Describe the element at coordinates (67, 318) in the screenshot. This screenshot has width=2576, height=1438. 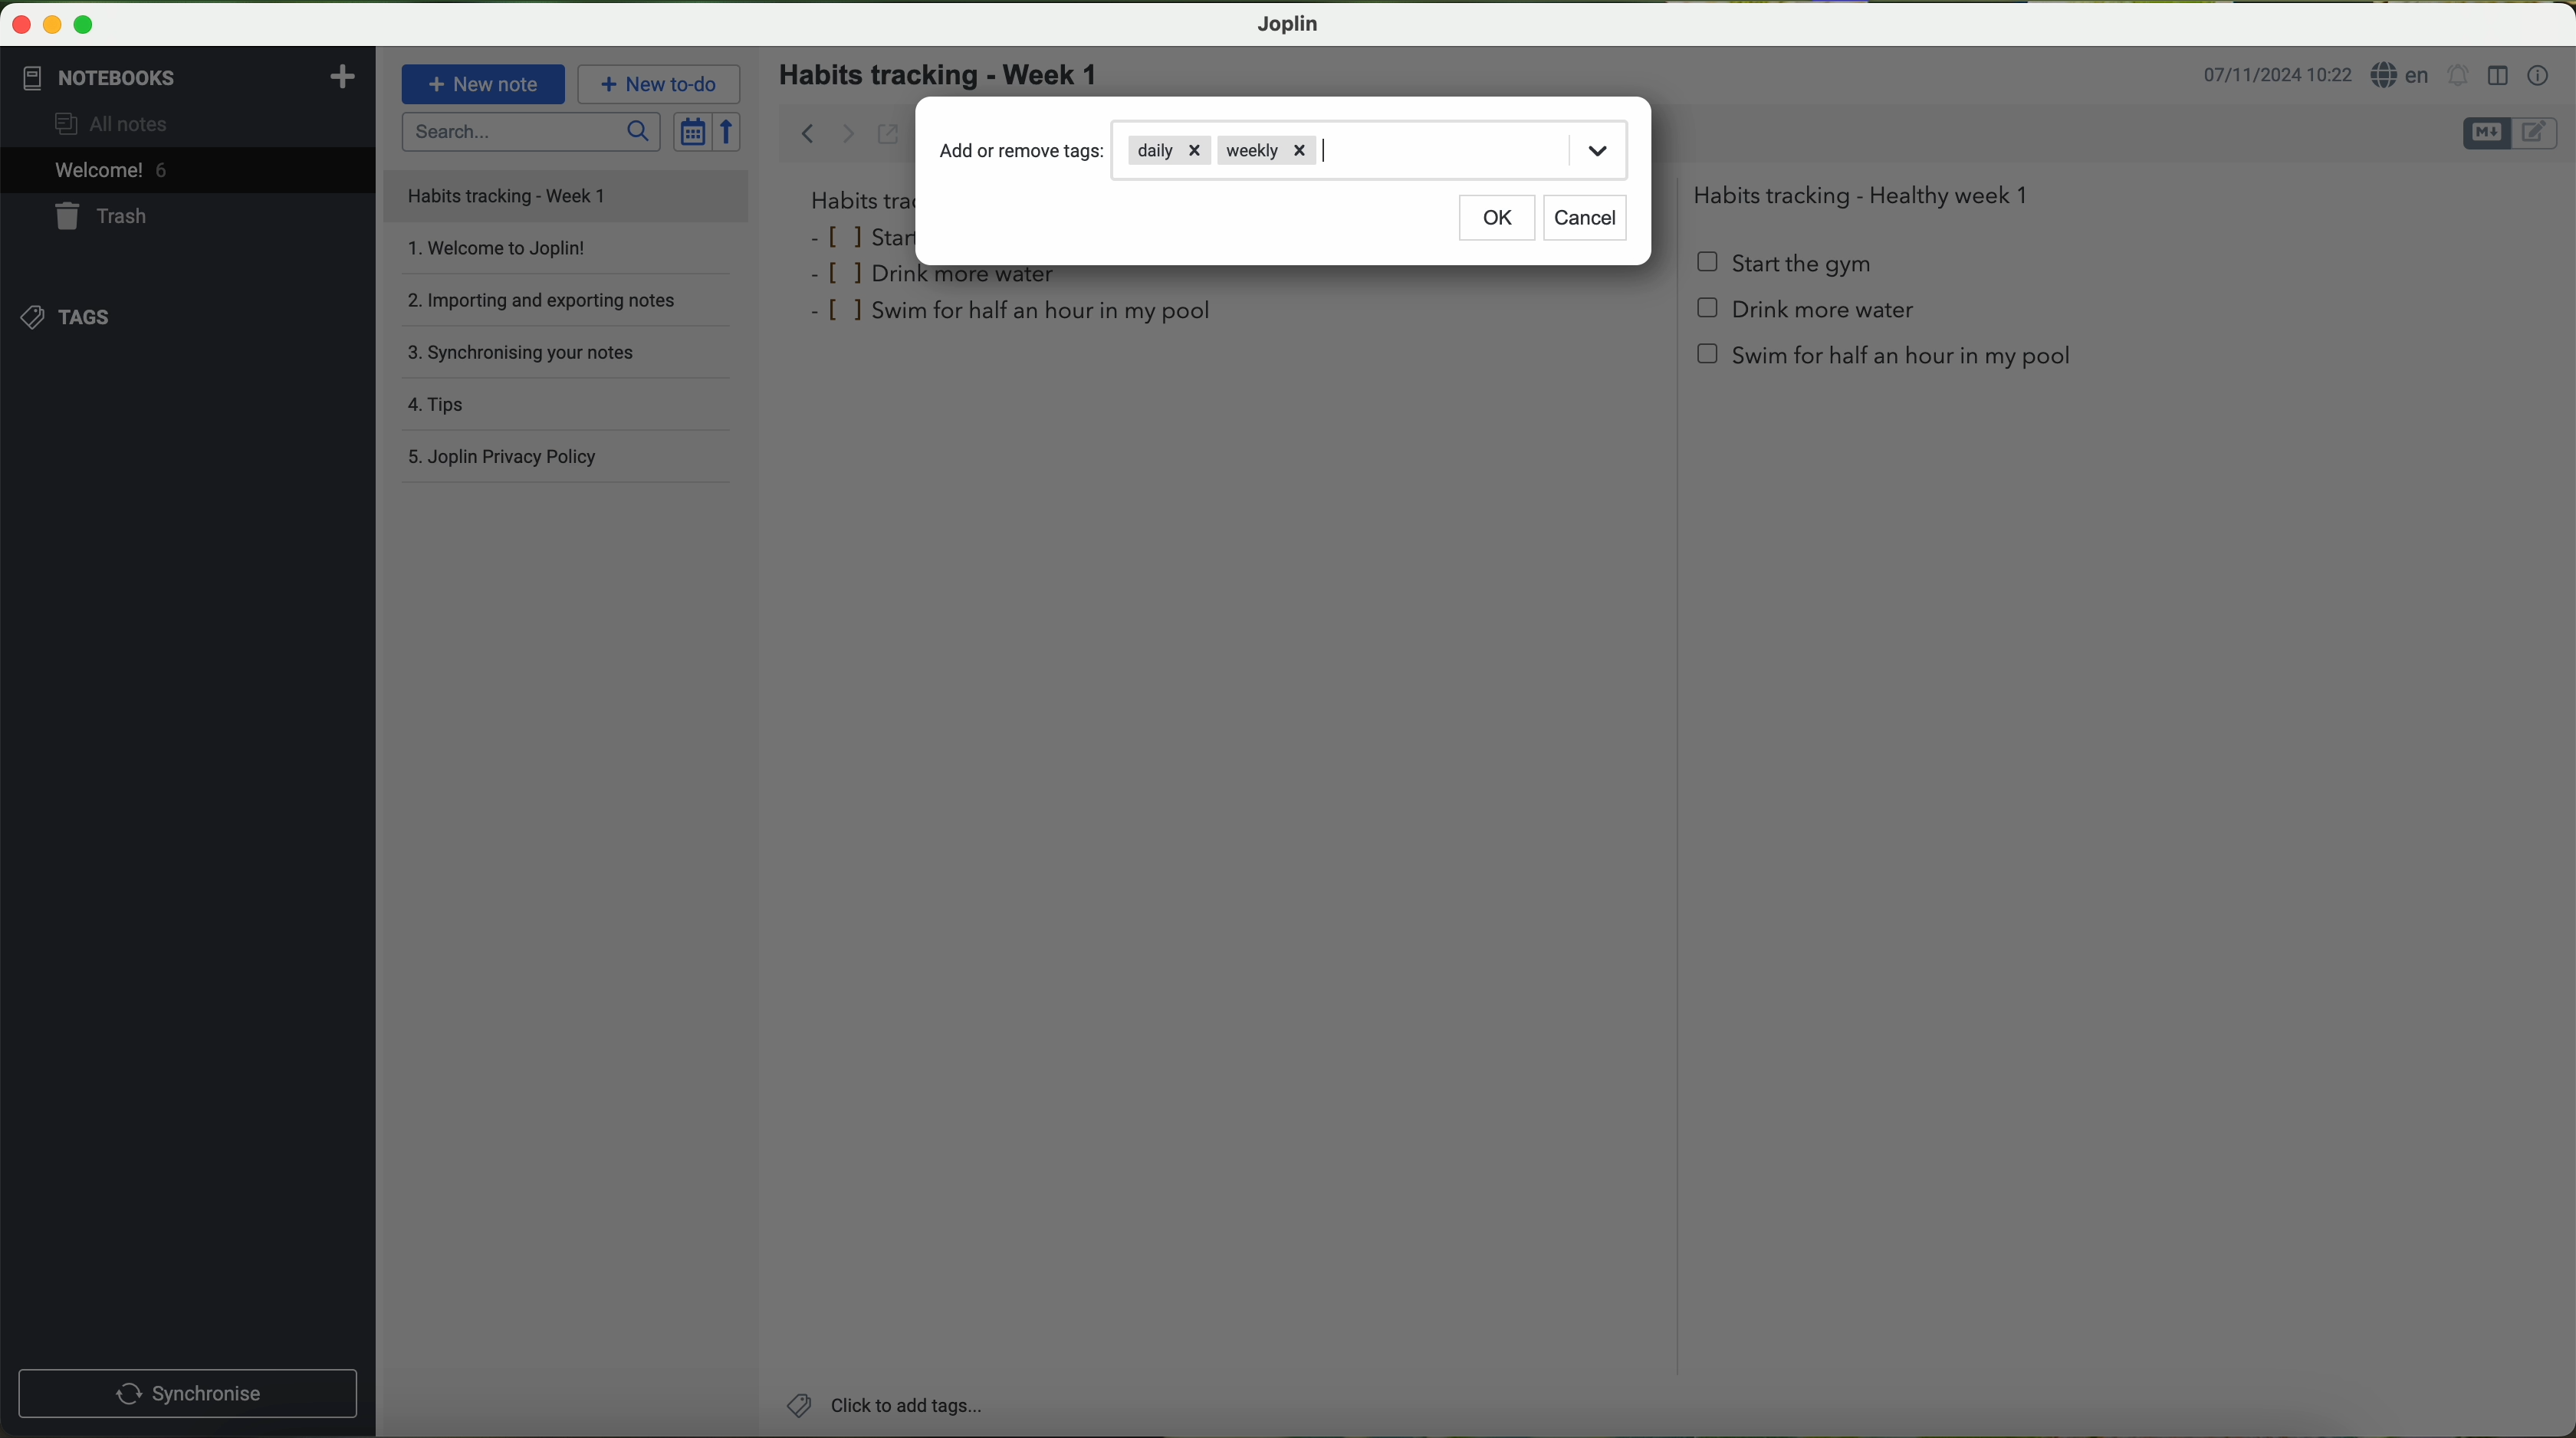
I see `tags` at that location.